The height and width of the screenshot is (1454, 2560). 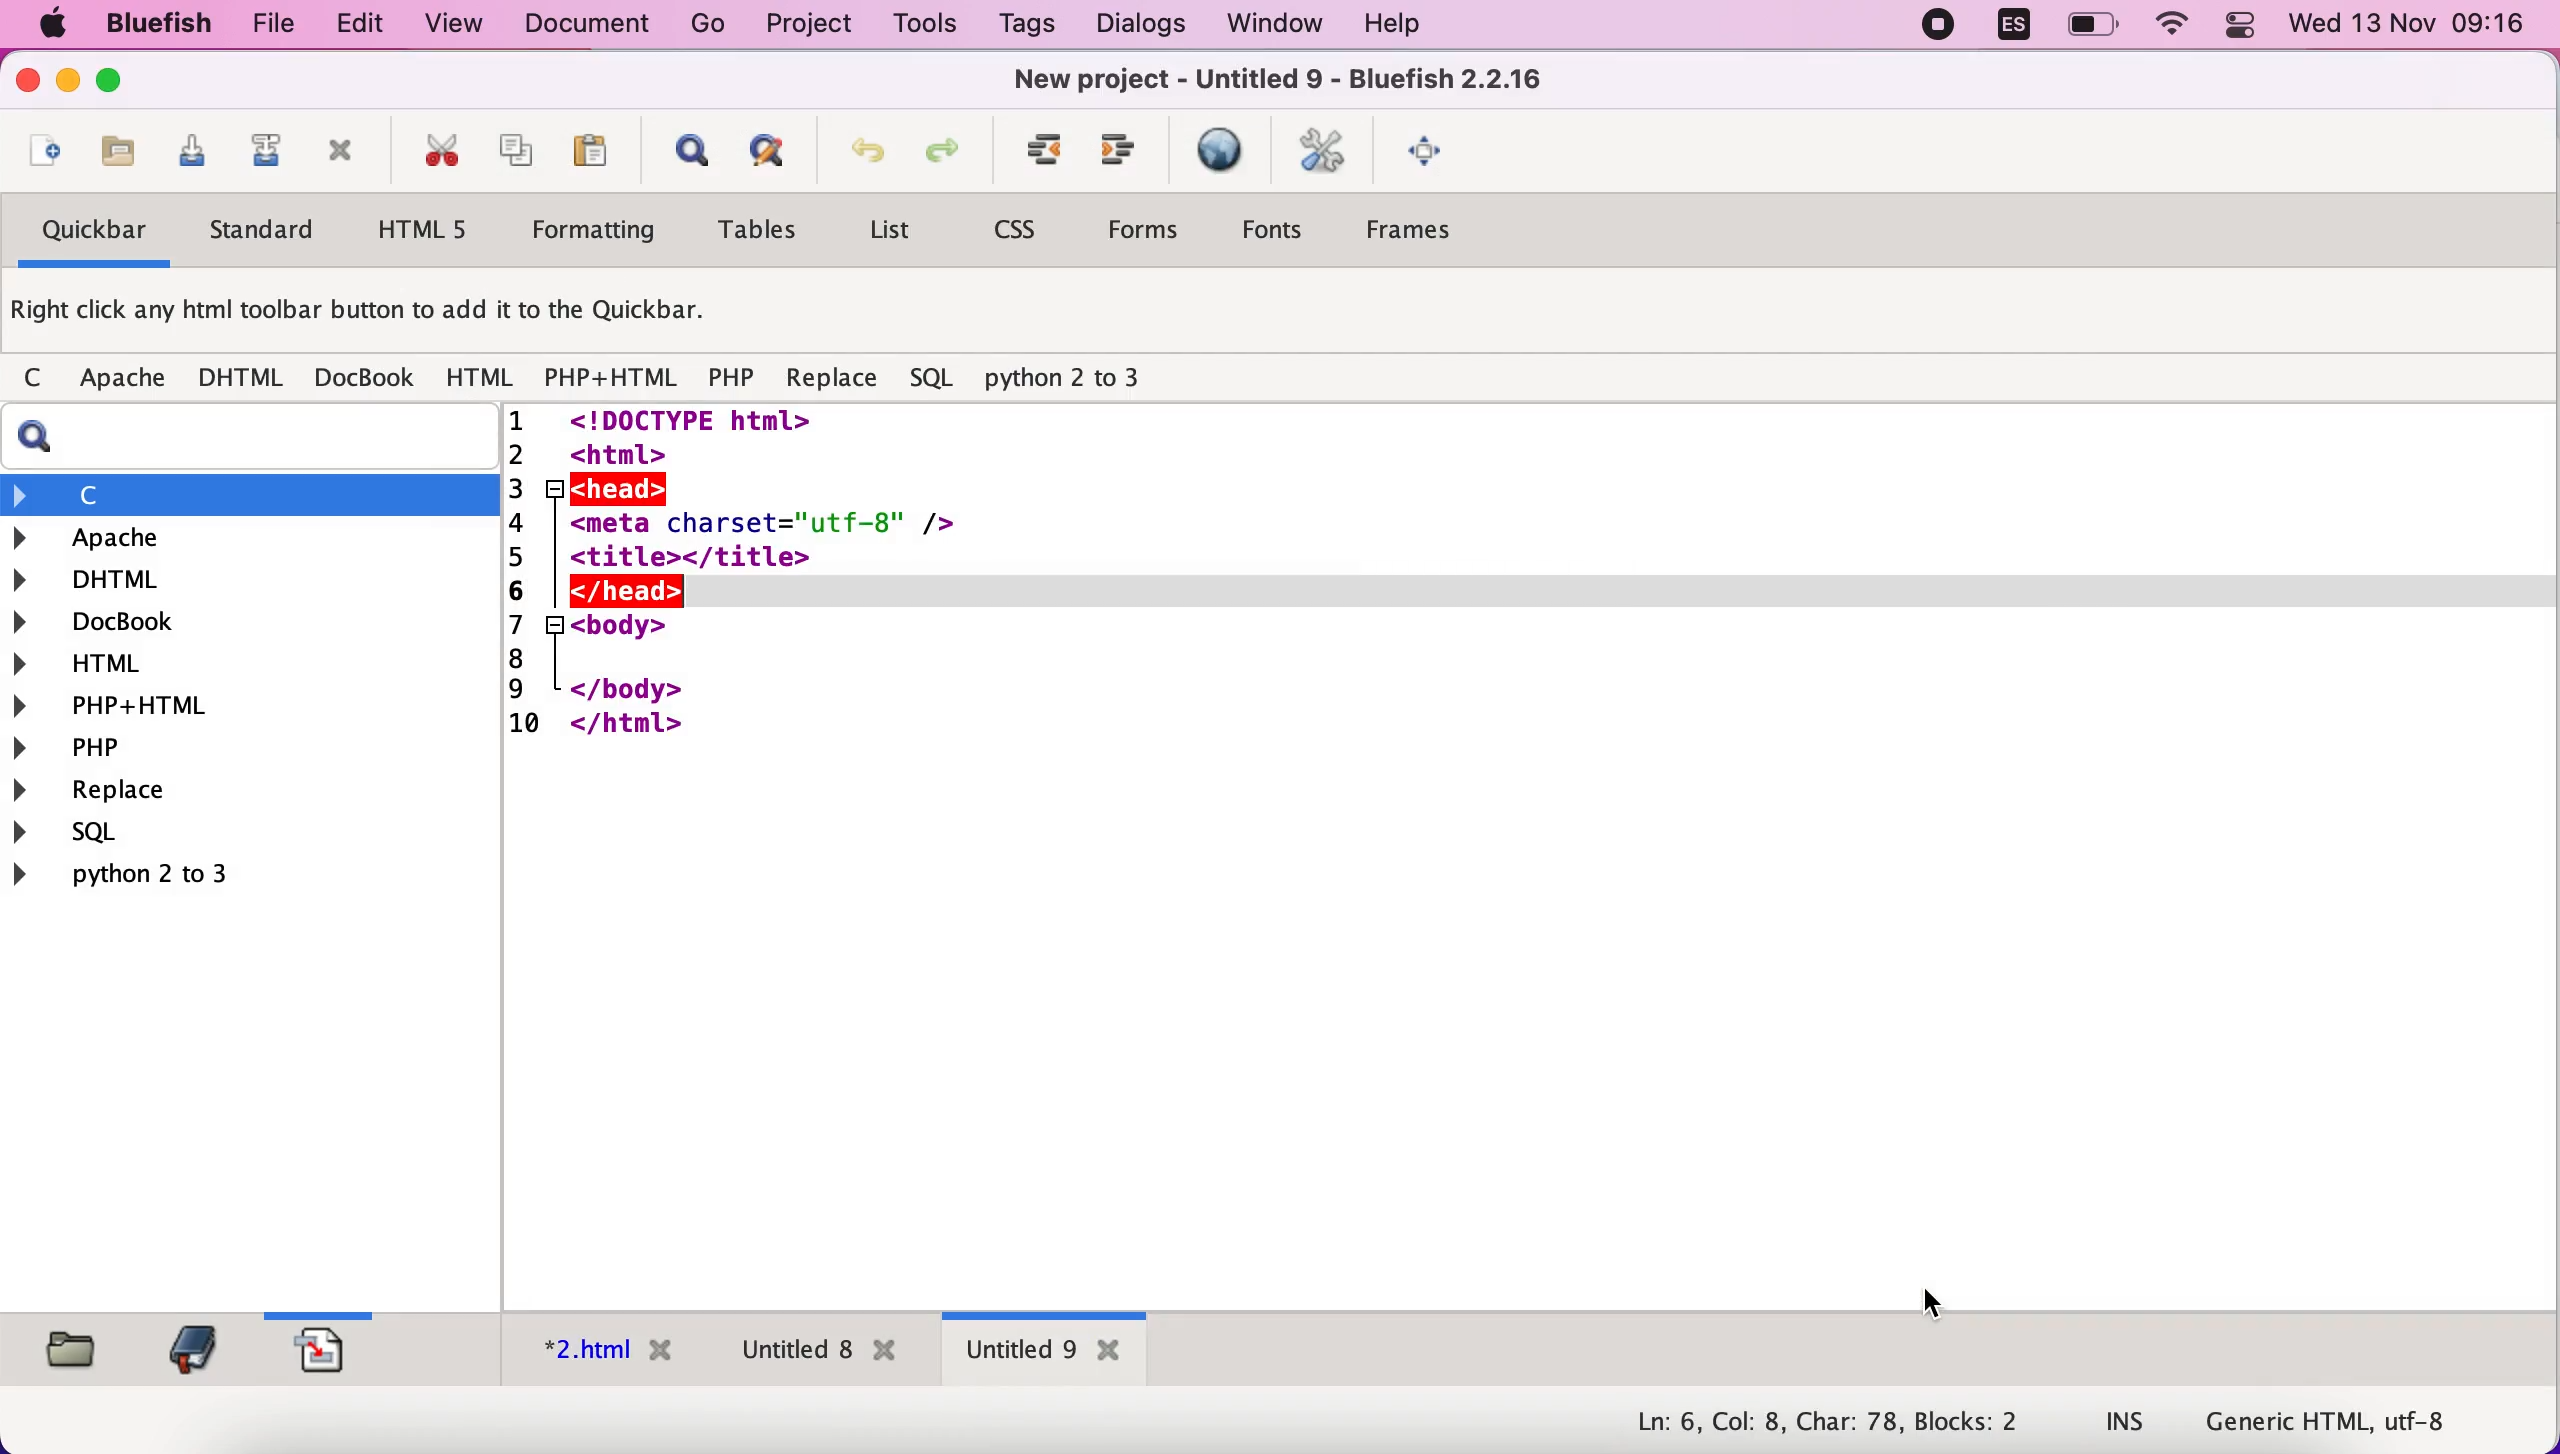 What do you see at coordinates (709, 24) in the screenshot?
I see `go` at bounding box center [709, 24].